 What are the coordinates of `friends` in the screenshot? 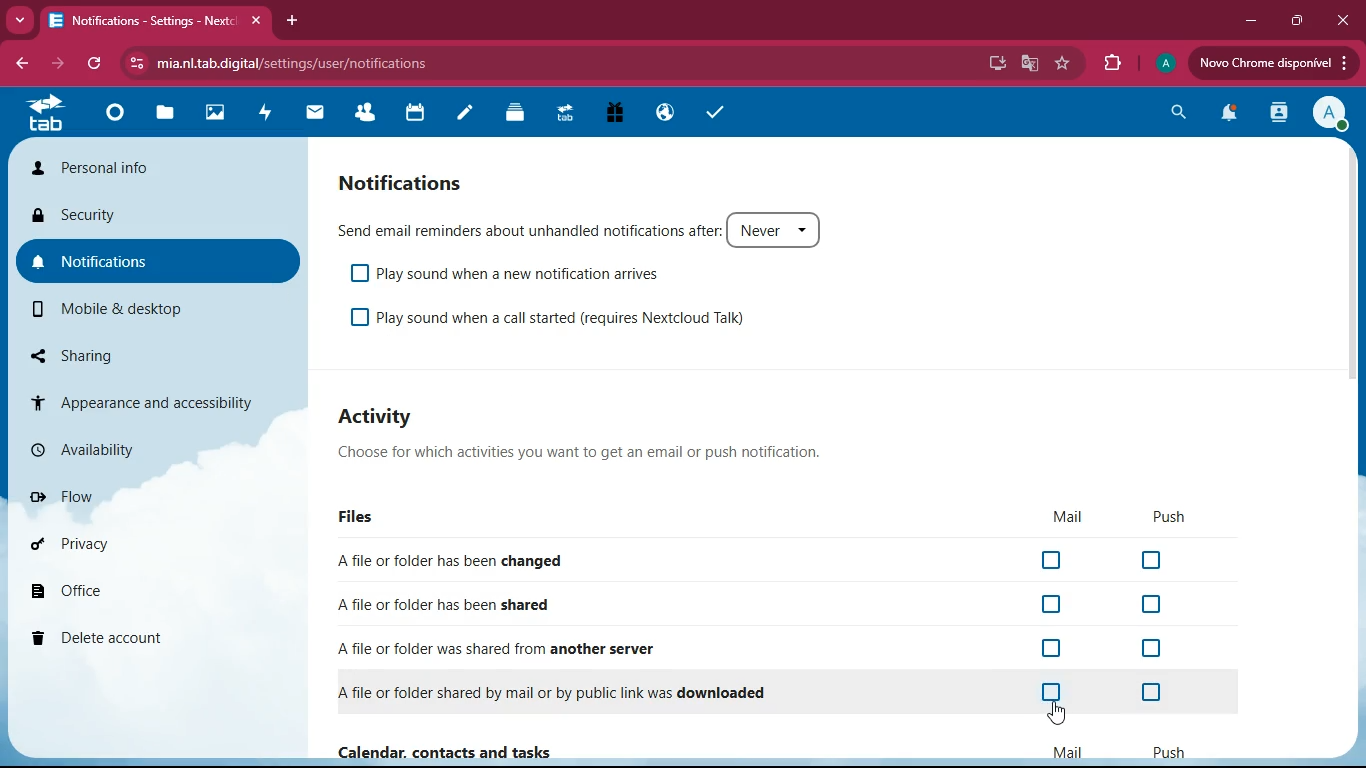 It's located at (361, 114).